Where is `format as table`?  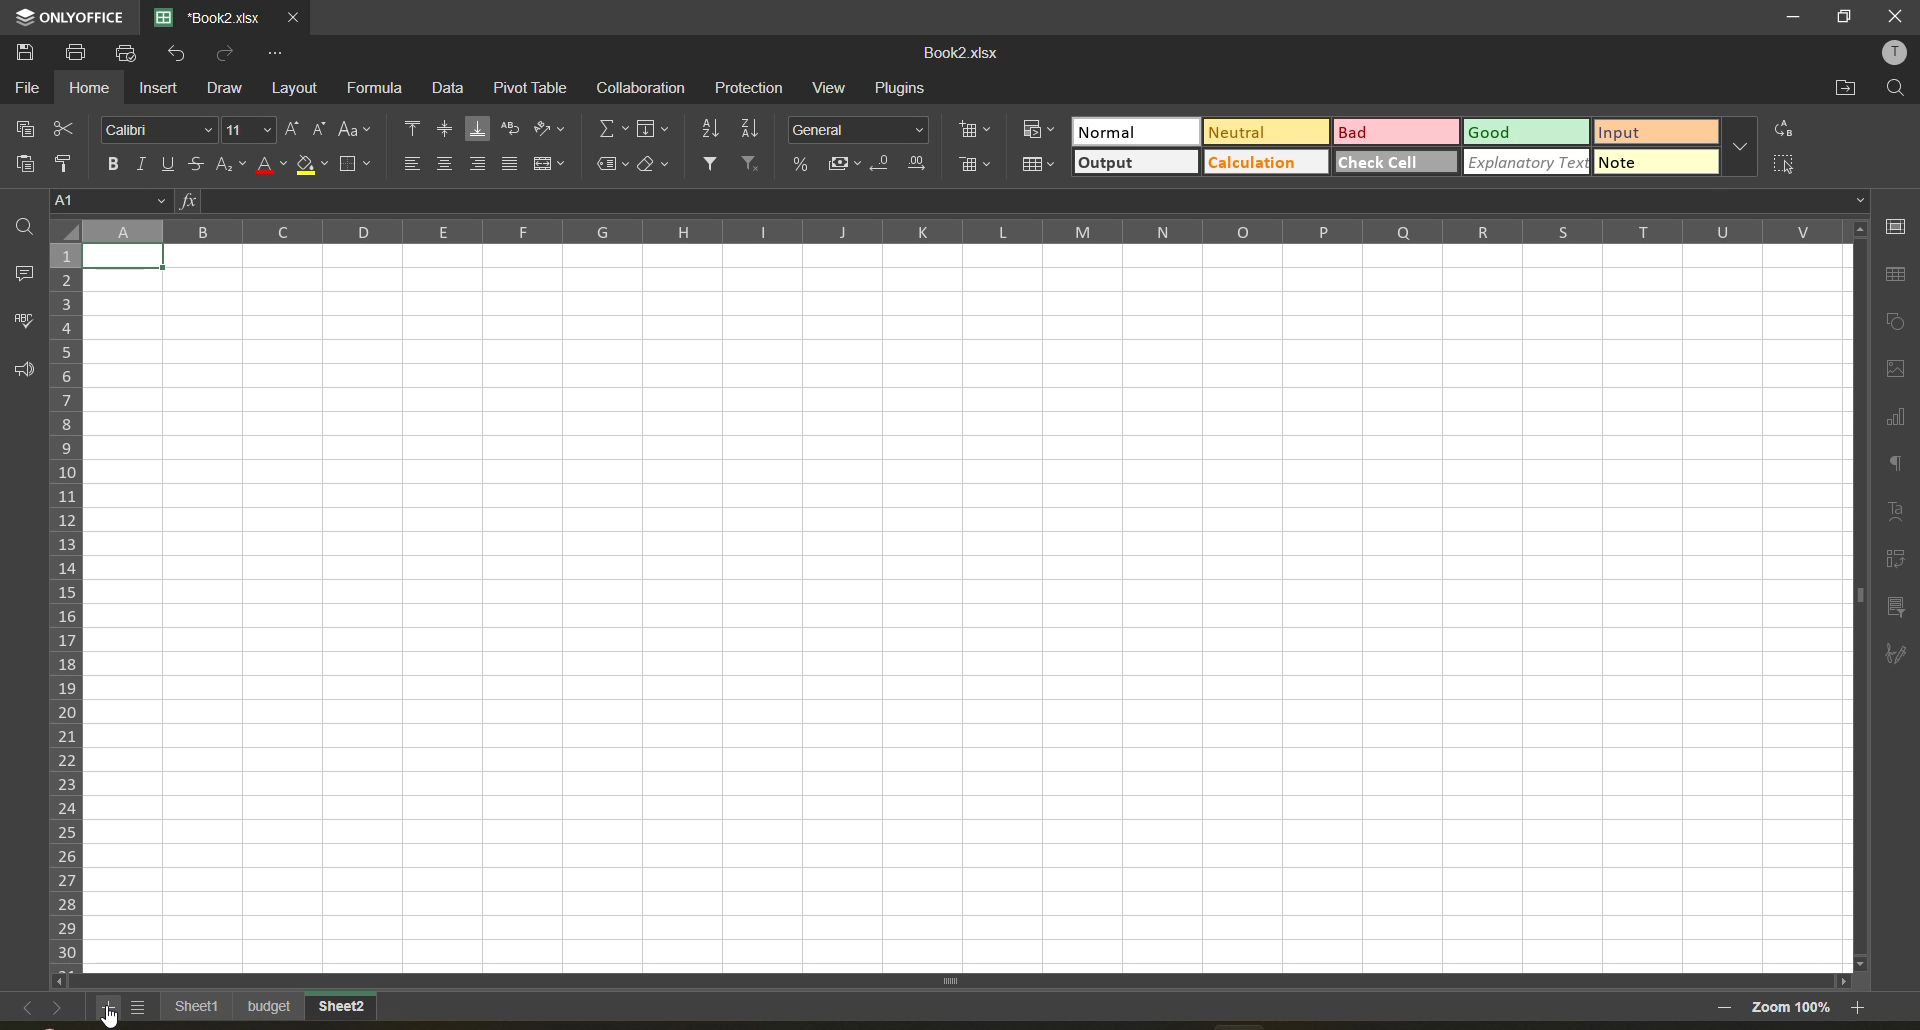
format as table is located at coordinates (1042, 166).